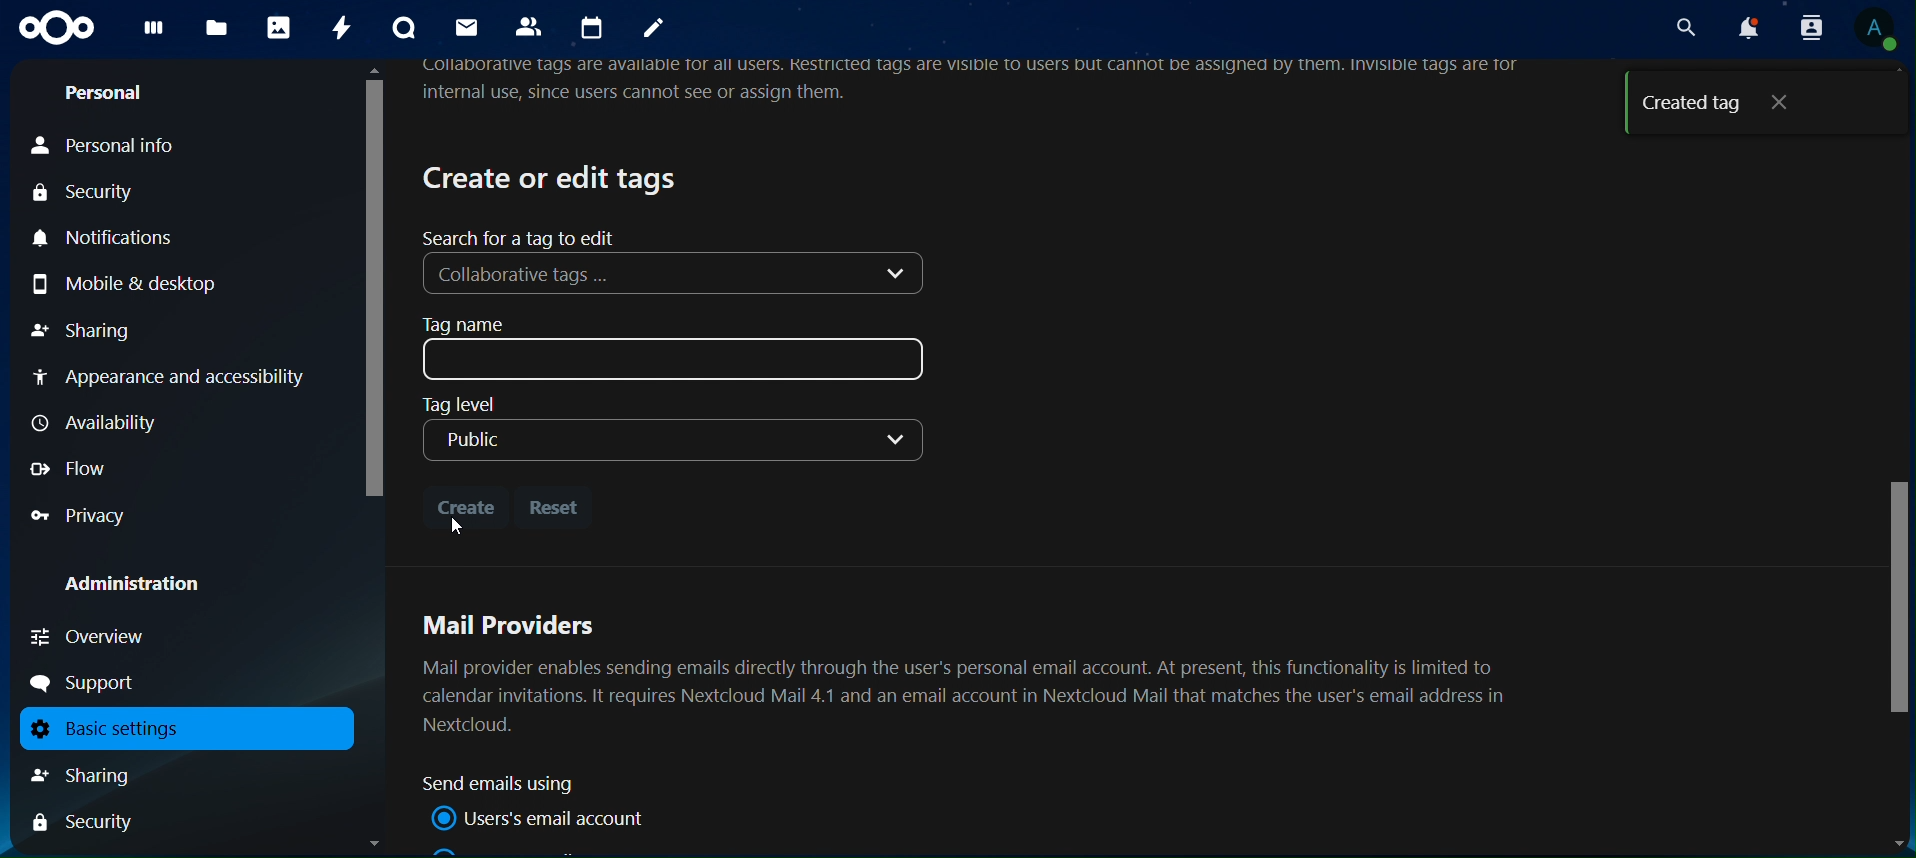 The image size is (1916, 858). What do you see at coordinates (465, 27) in the screenshot?
I see `mail` at bounding box center [465, 27].